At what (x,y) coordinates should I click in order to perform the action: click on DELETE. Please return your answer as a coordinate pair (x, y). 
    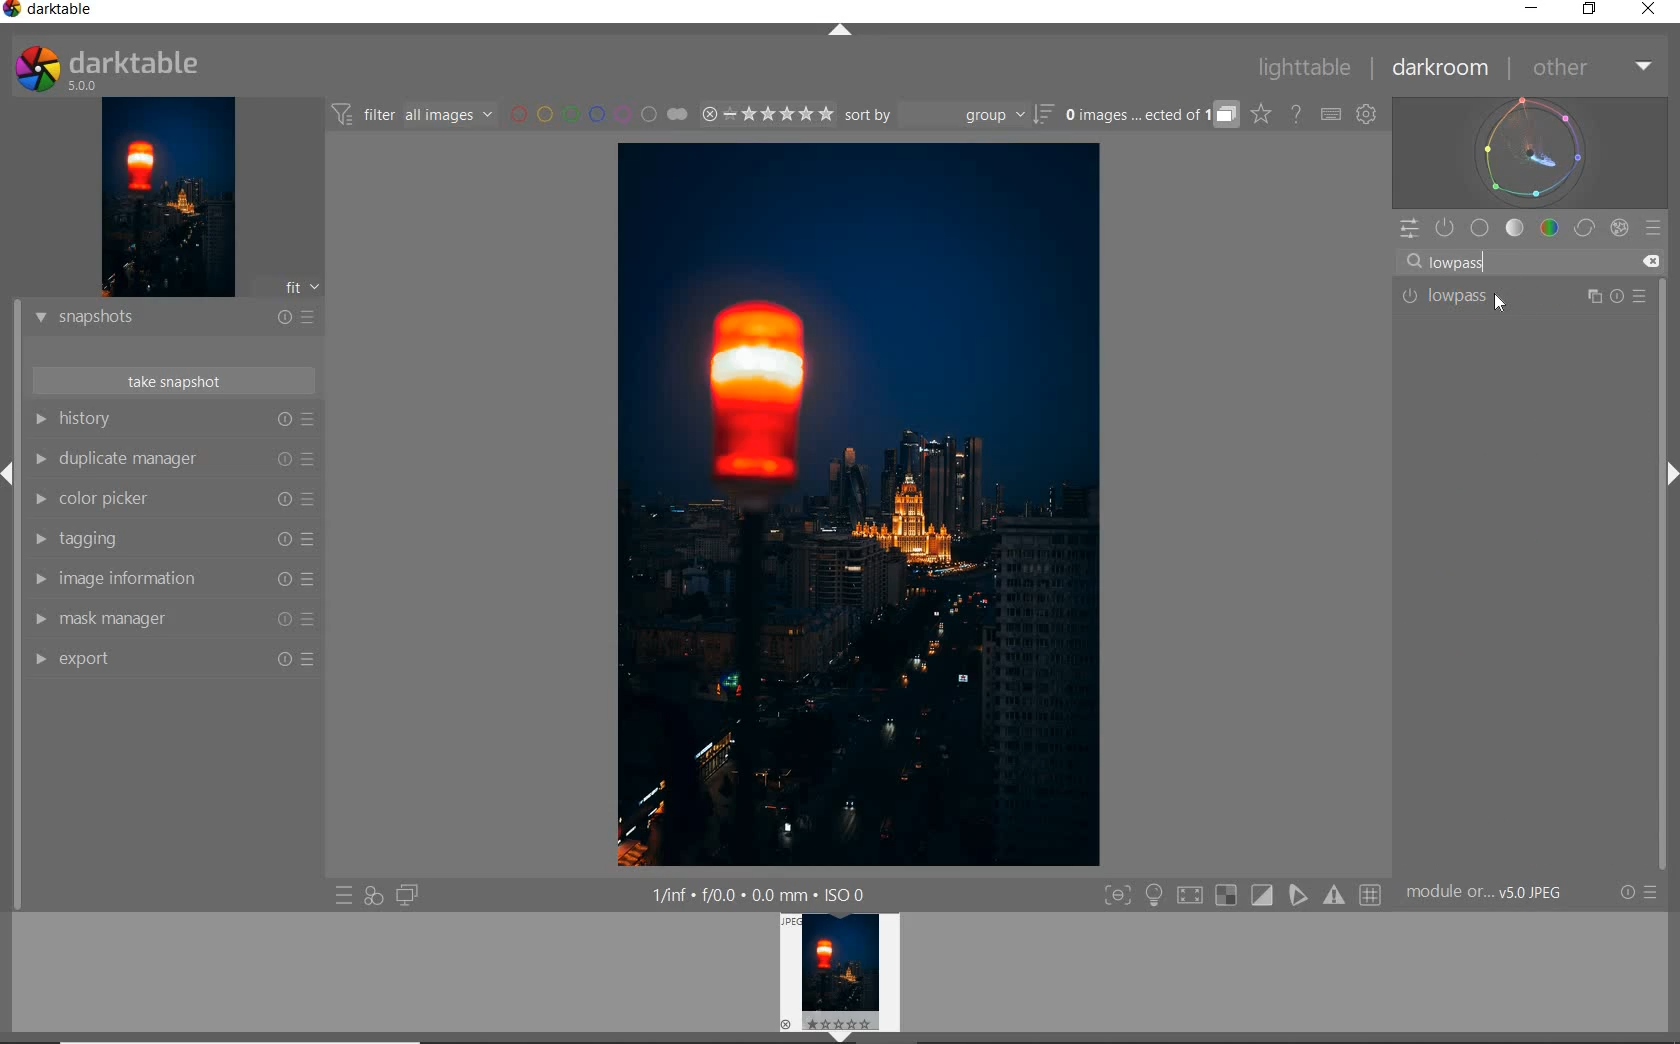
    Looking at the image, I should click on (1653, 263).